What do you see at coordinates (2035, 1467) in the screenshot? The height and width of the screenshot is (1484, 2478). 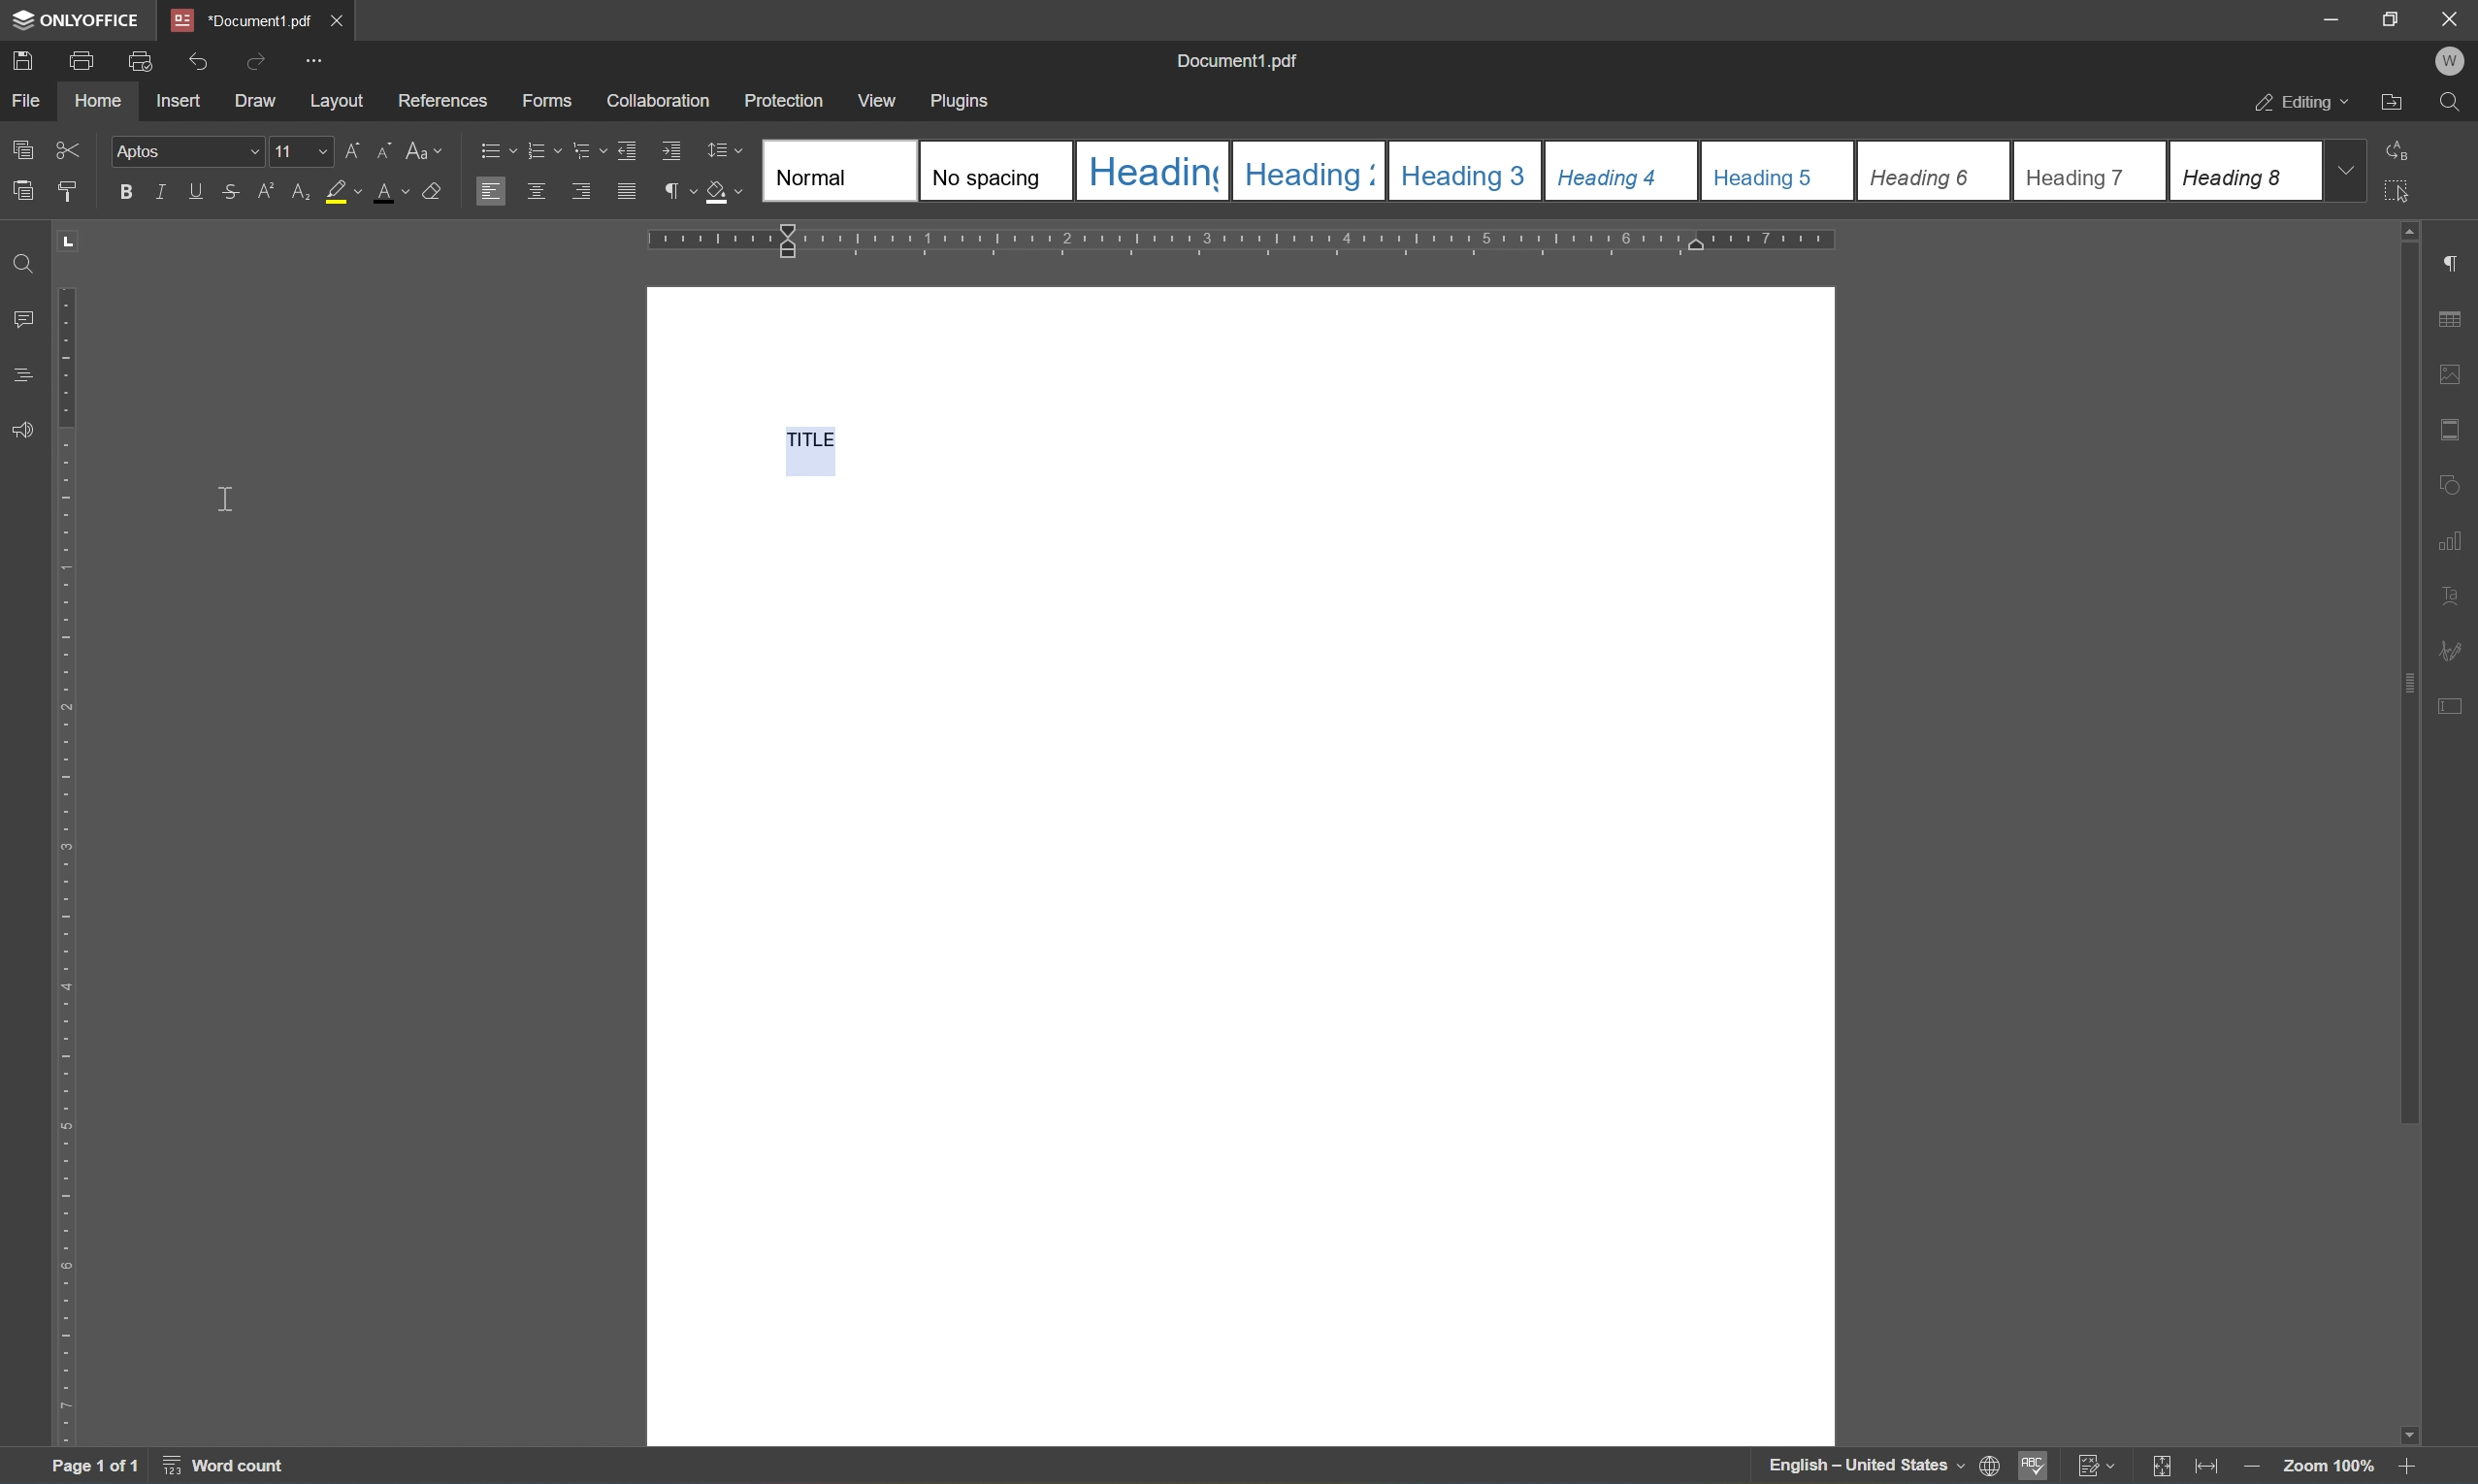 I see `spell checking` at bounding box center [2035, 1467].